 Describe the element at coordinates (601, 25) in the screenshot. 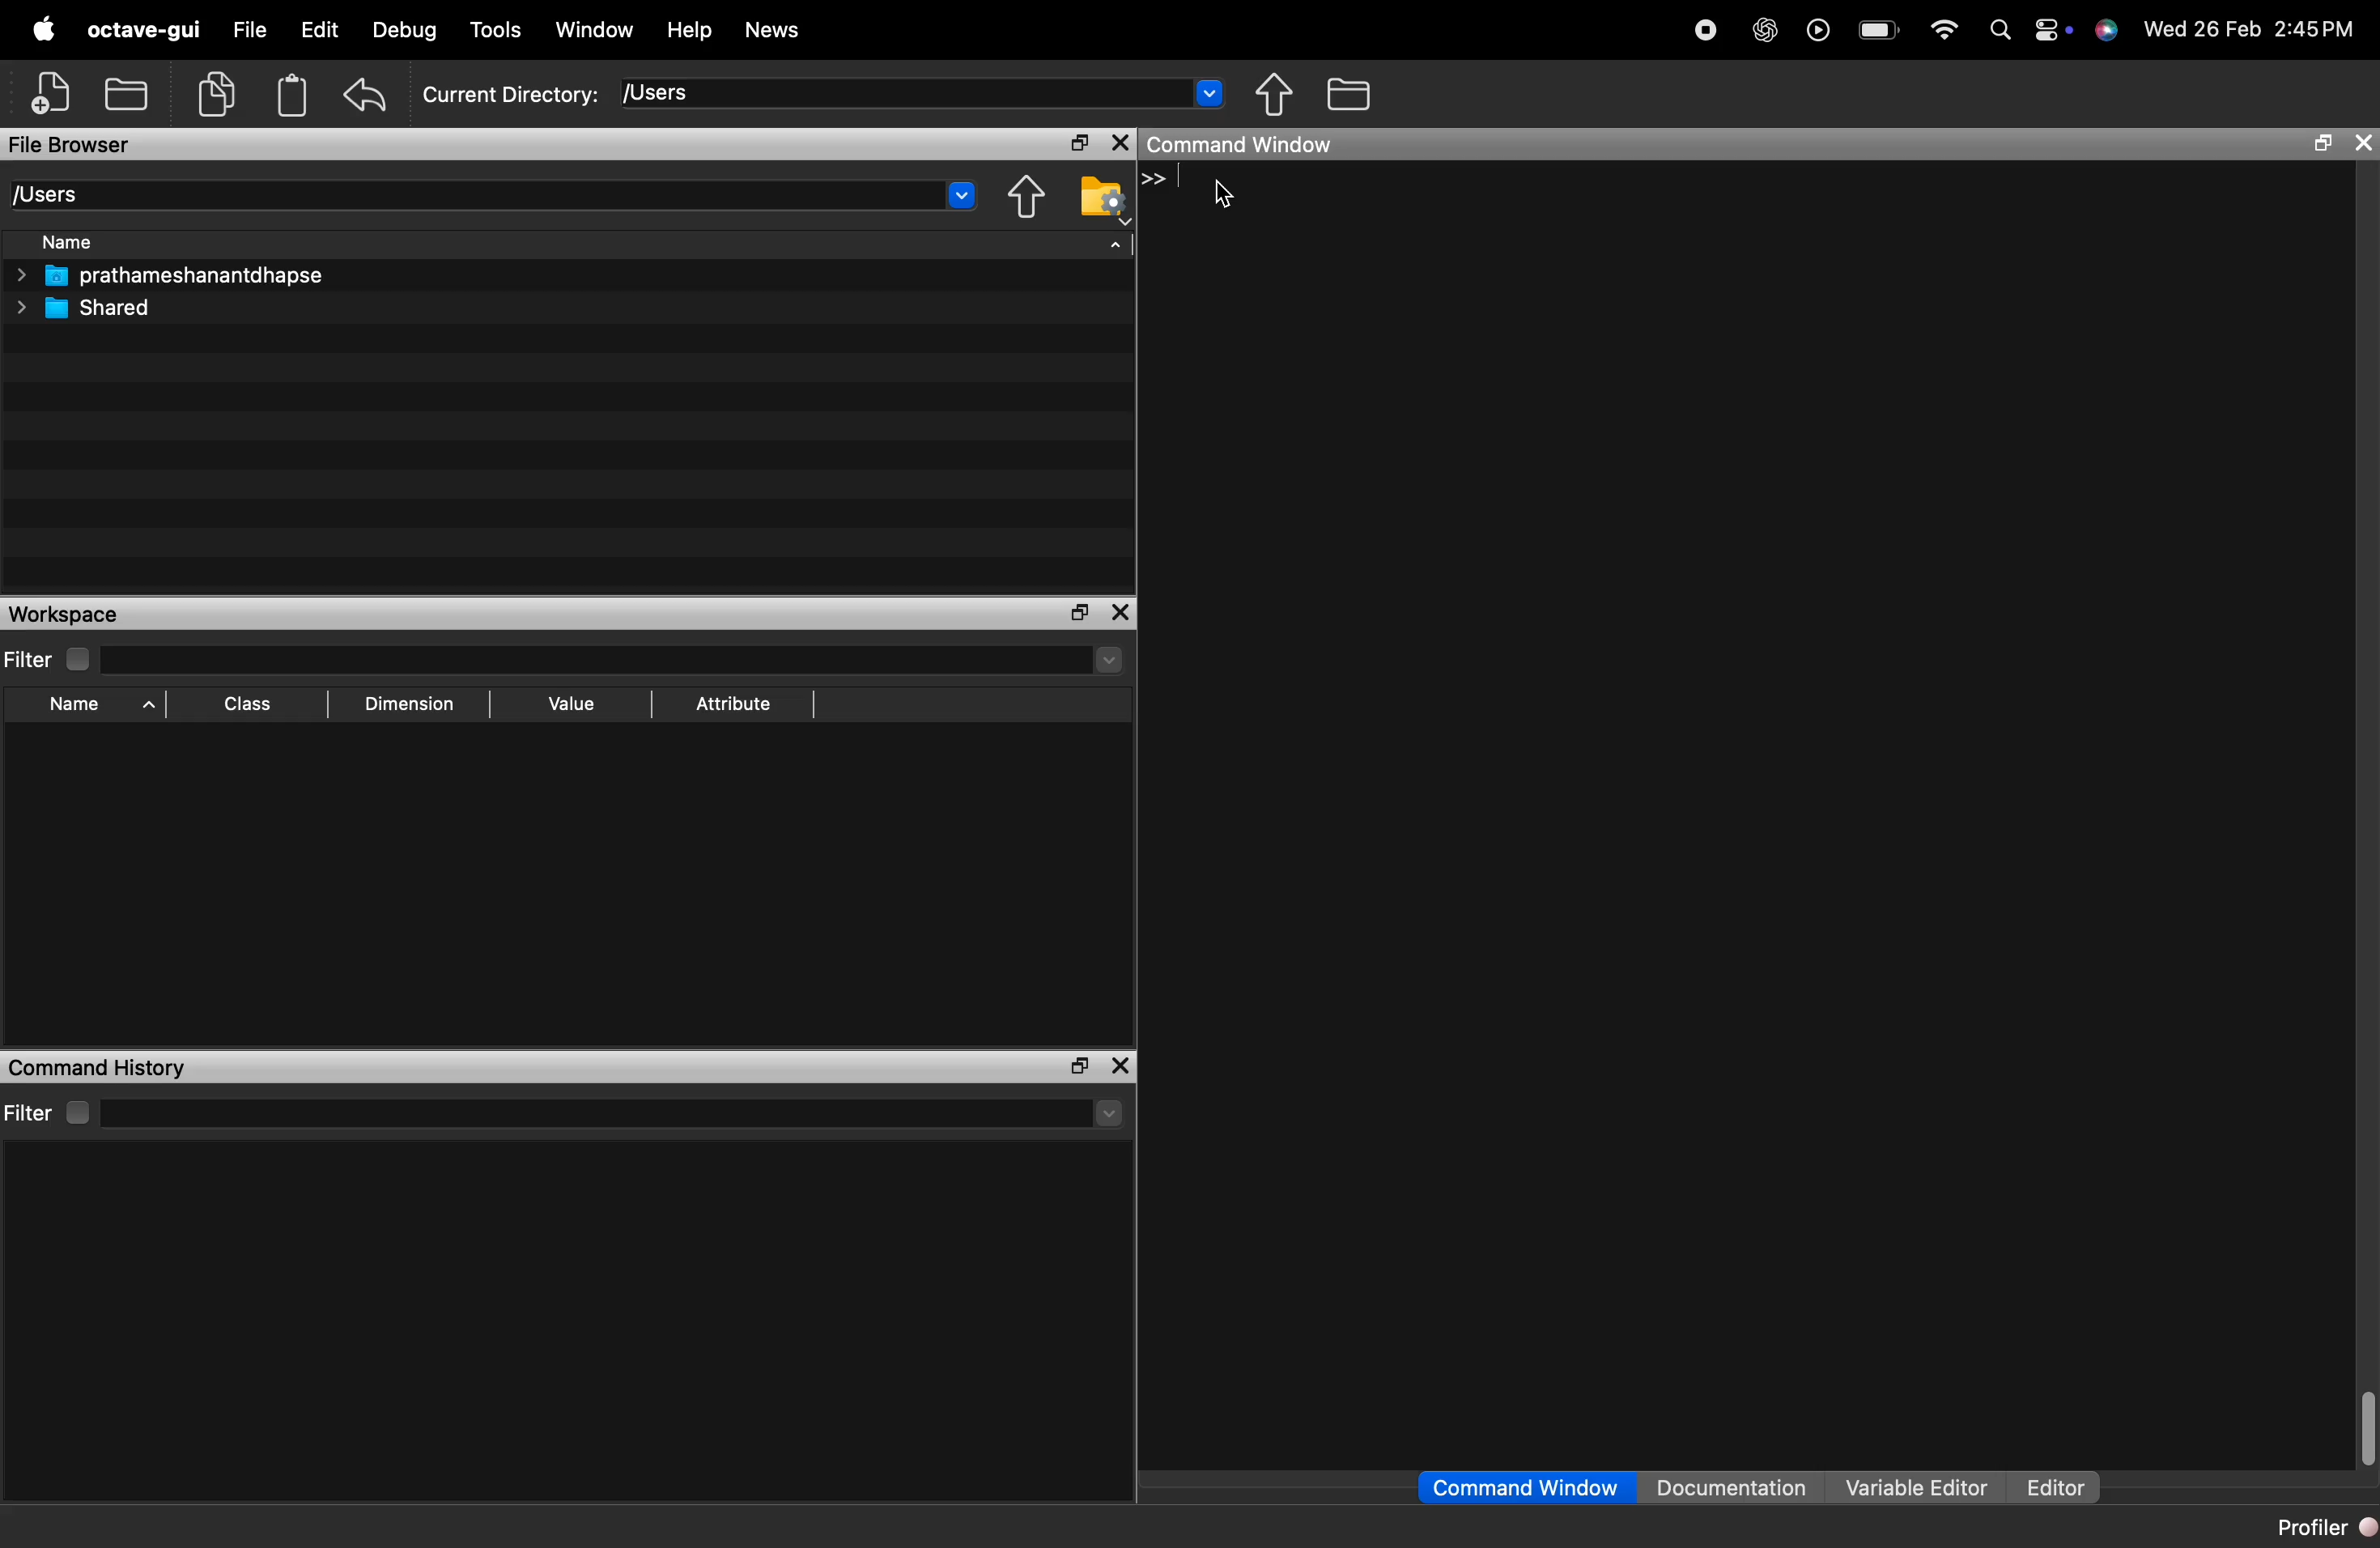

I see `Window` at that location.